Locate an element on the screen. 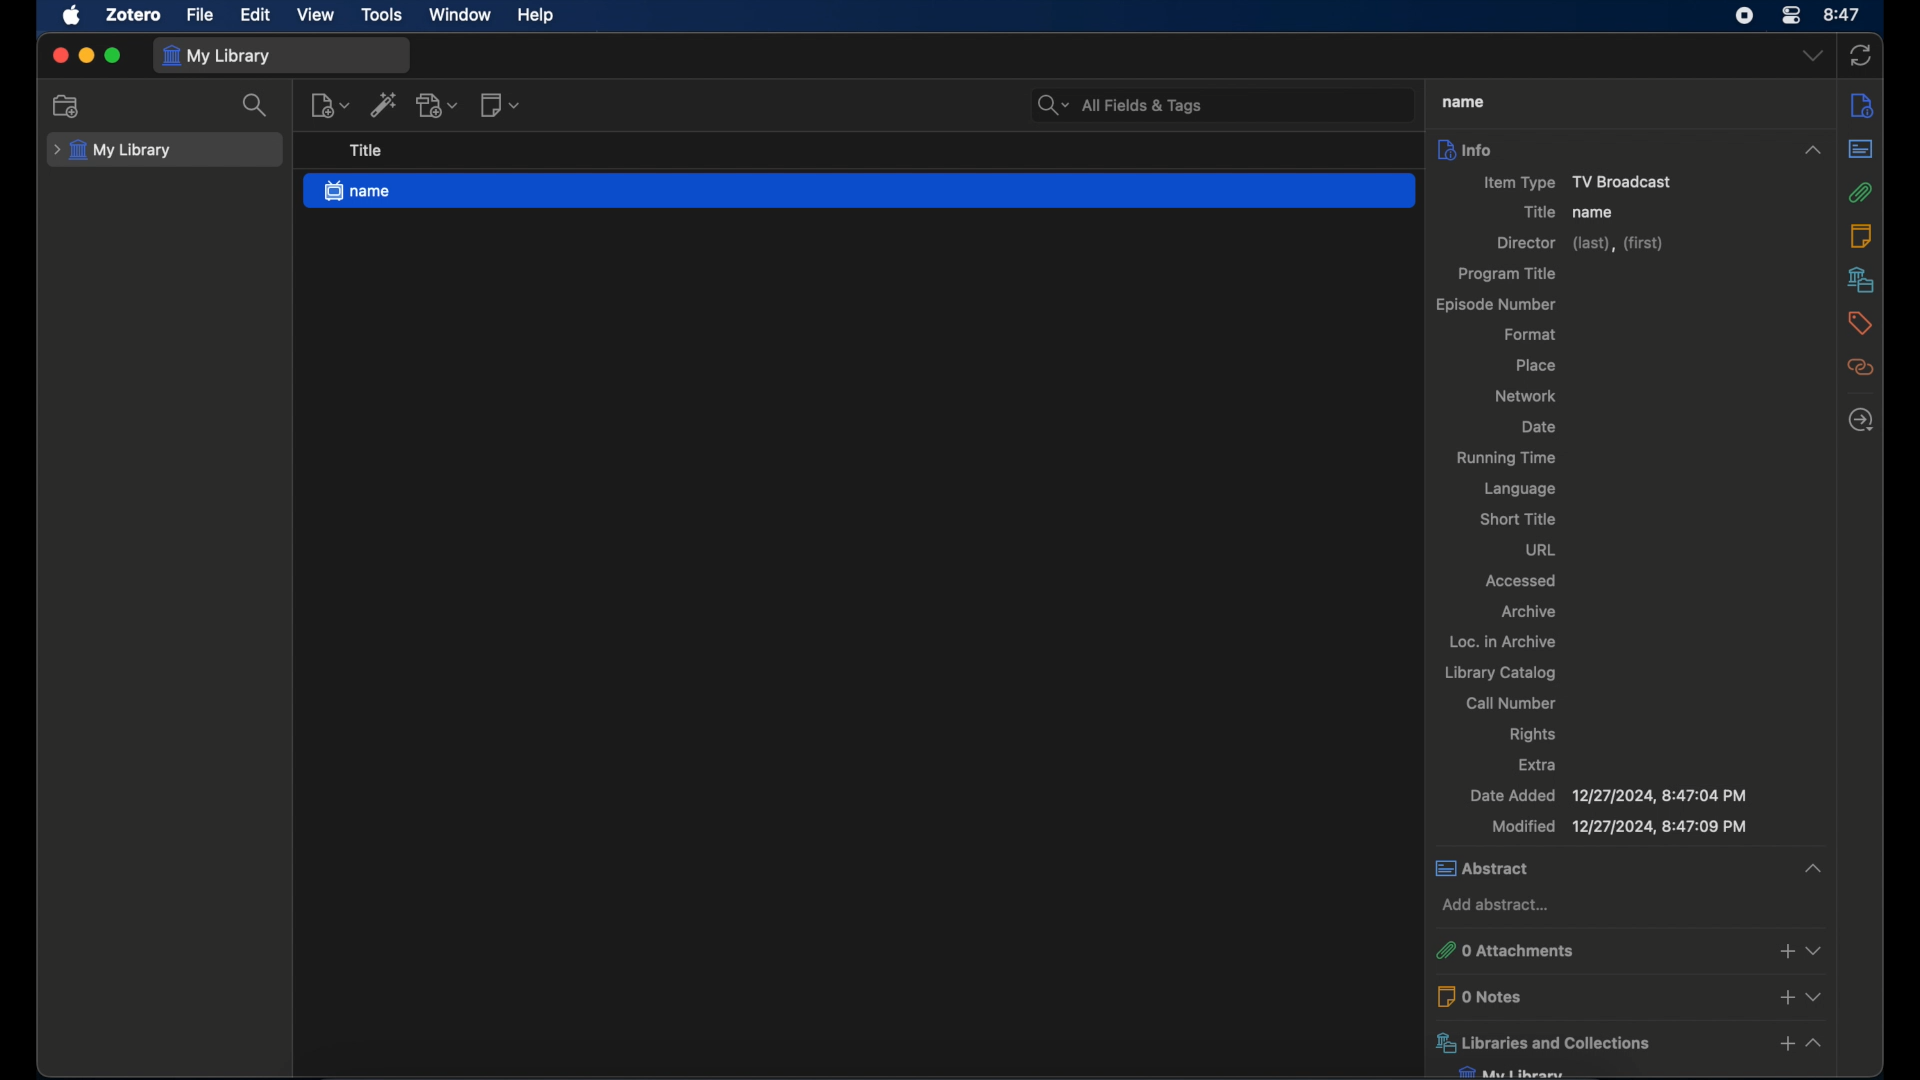 The width and height of the screenshot is (1920, 1080). archive is located at coordinates (1530, 612).